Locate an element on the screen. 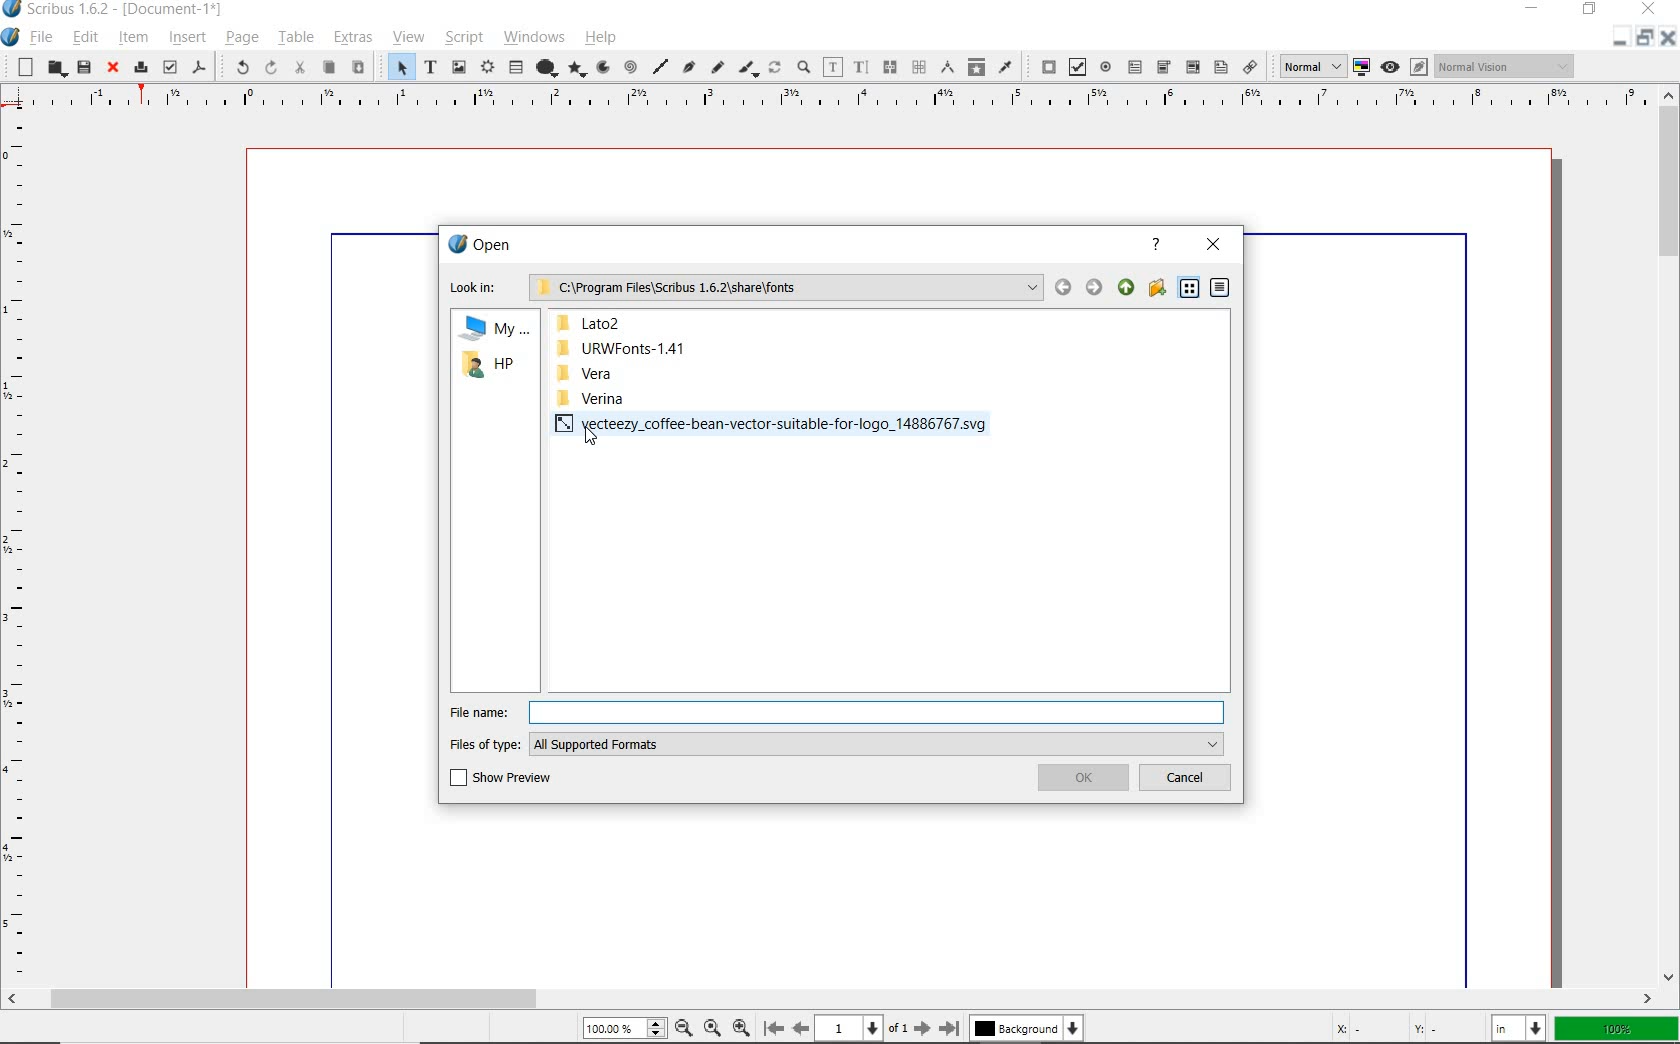  Normal Vision is located at coordinates (1507, 65).